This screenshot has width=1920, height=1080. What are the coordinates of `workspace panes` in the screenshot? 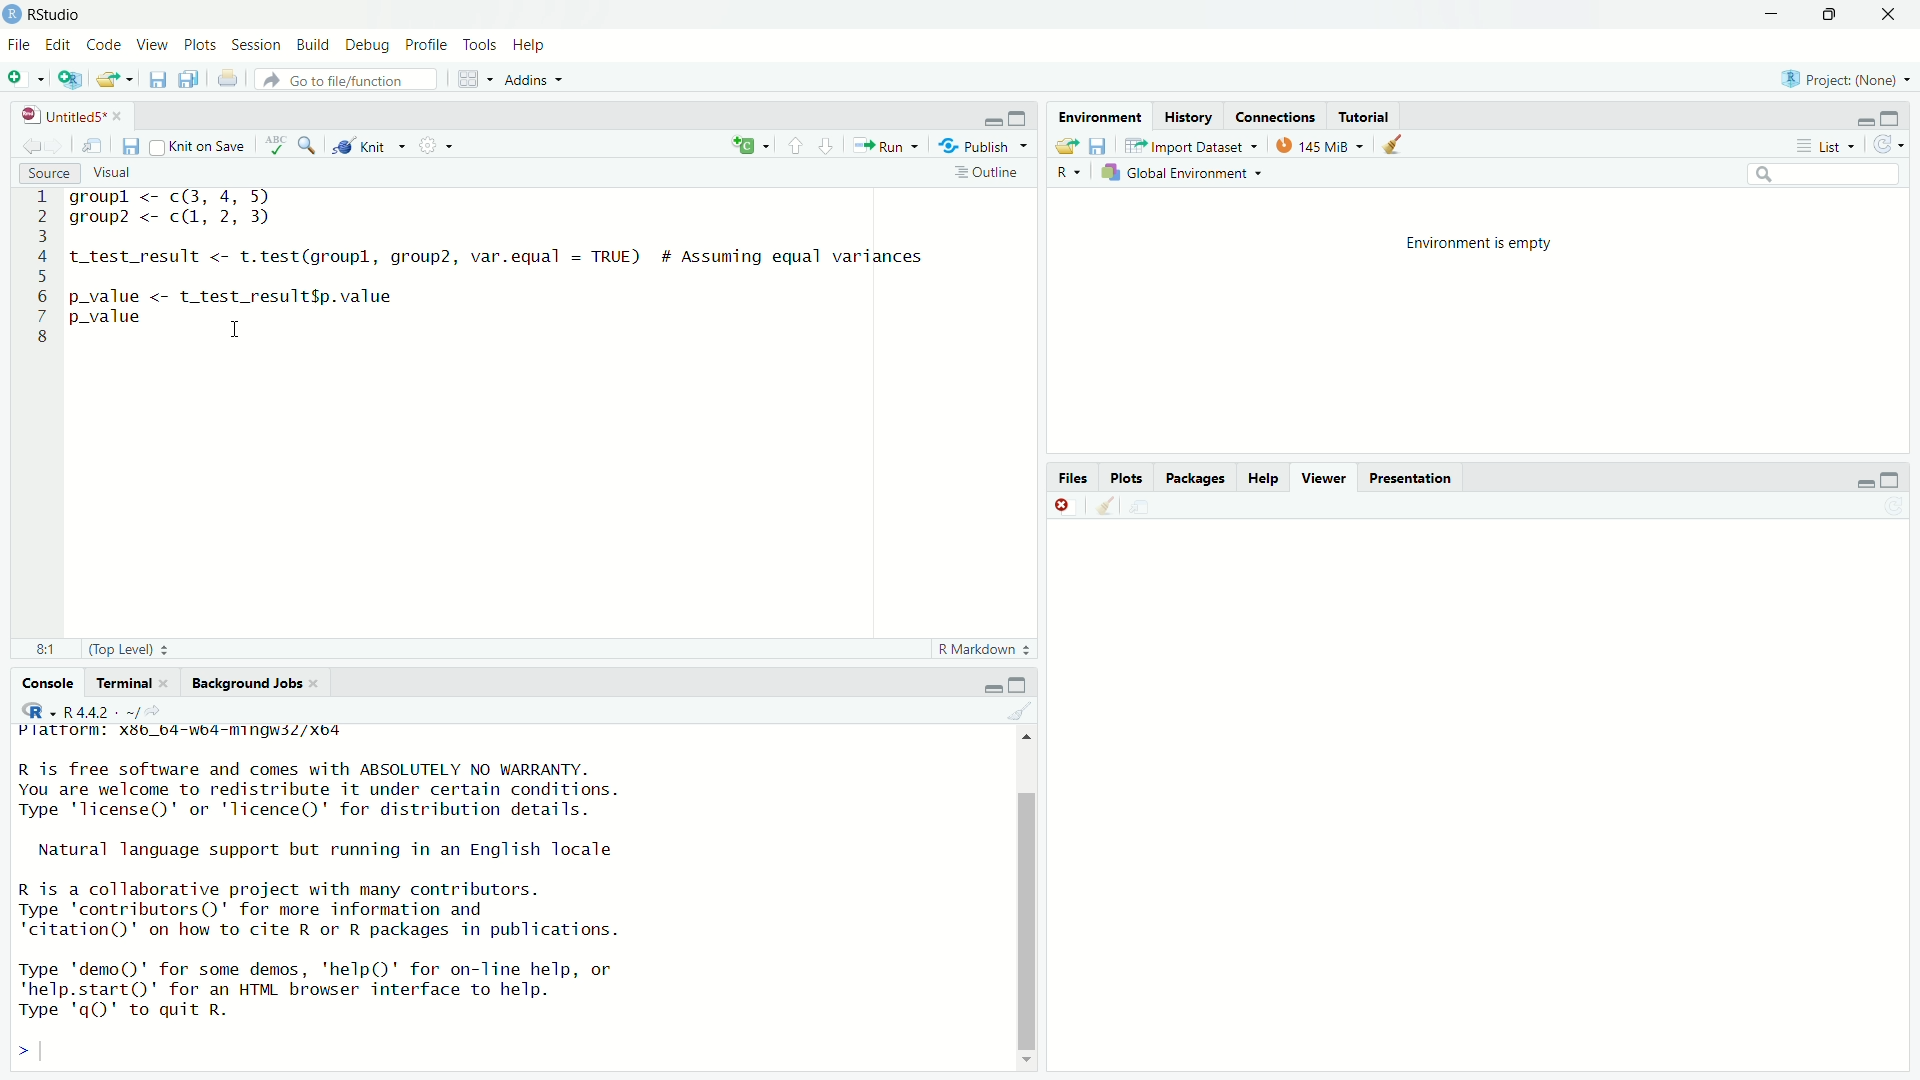 It's located at (467, 77).